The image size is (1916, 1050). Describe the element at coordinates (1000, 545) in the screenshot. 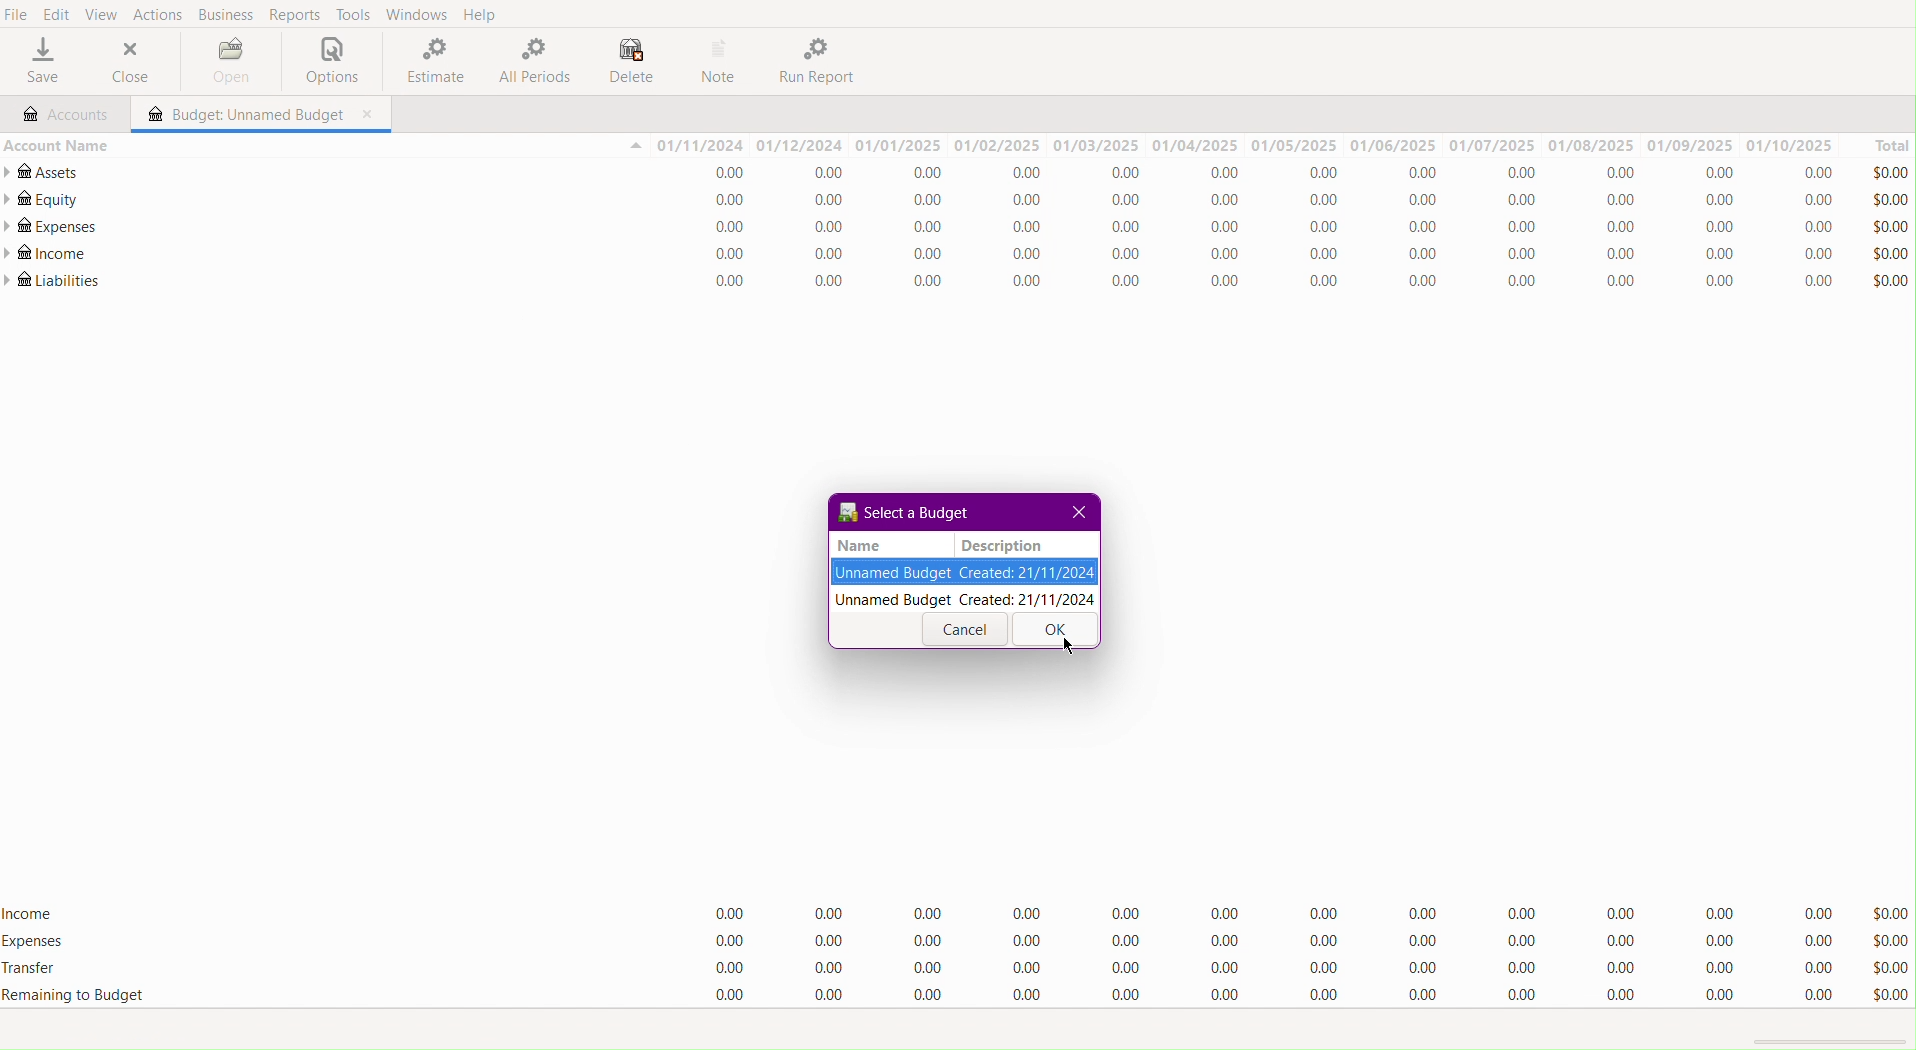

I see `Description` at that location.